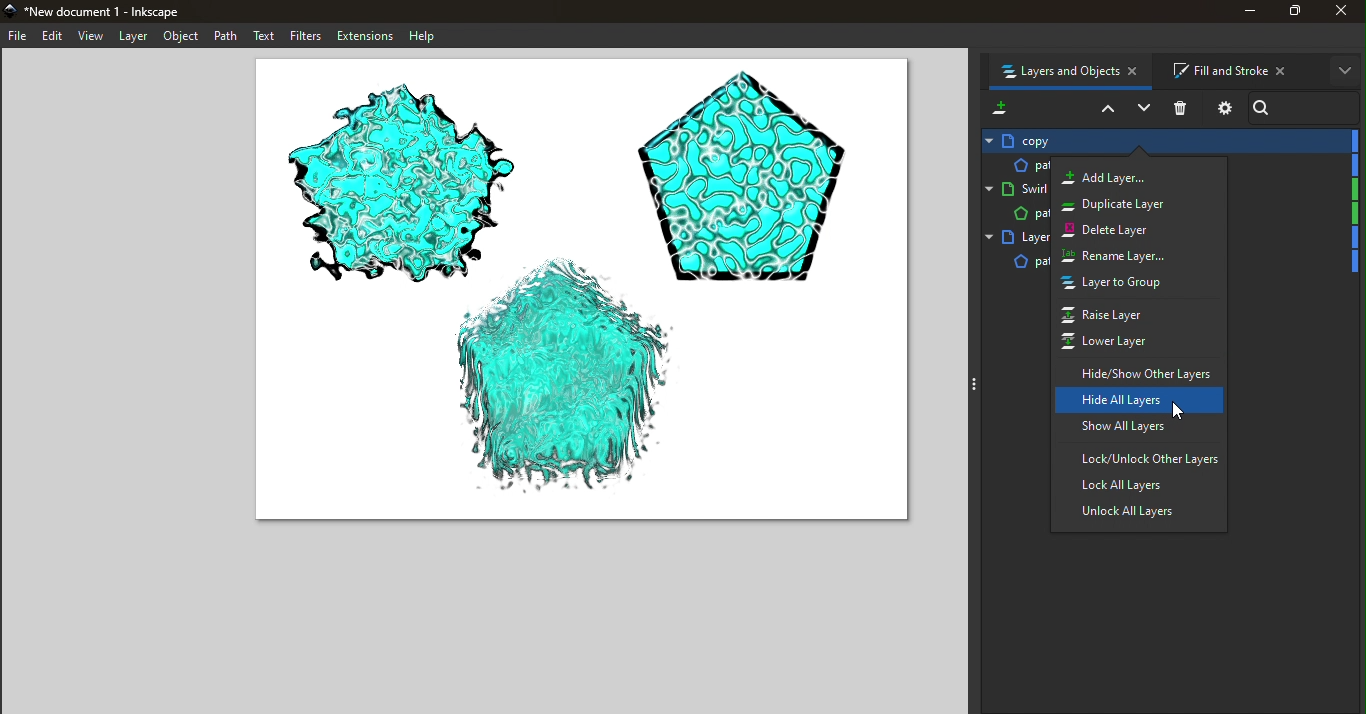 The image size is (1366, 714). Describe the element at coordinates (1348, 73) in the screenshot. I see `More options` at that location.